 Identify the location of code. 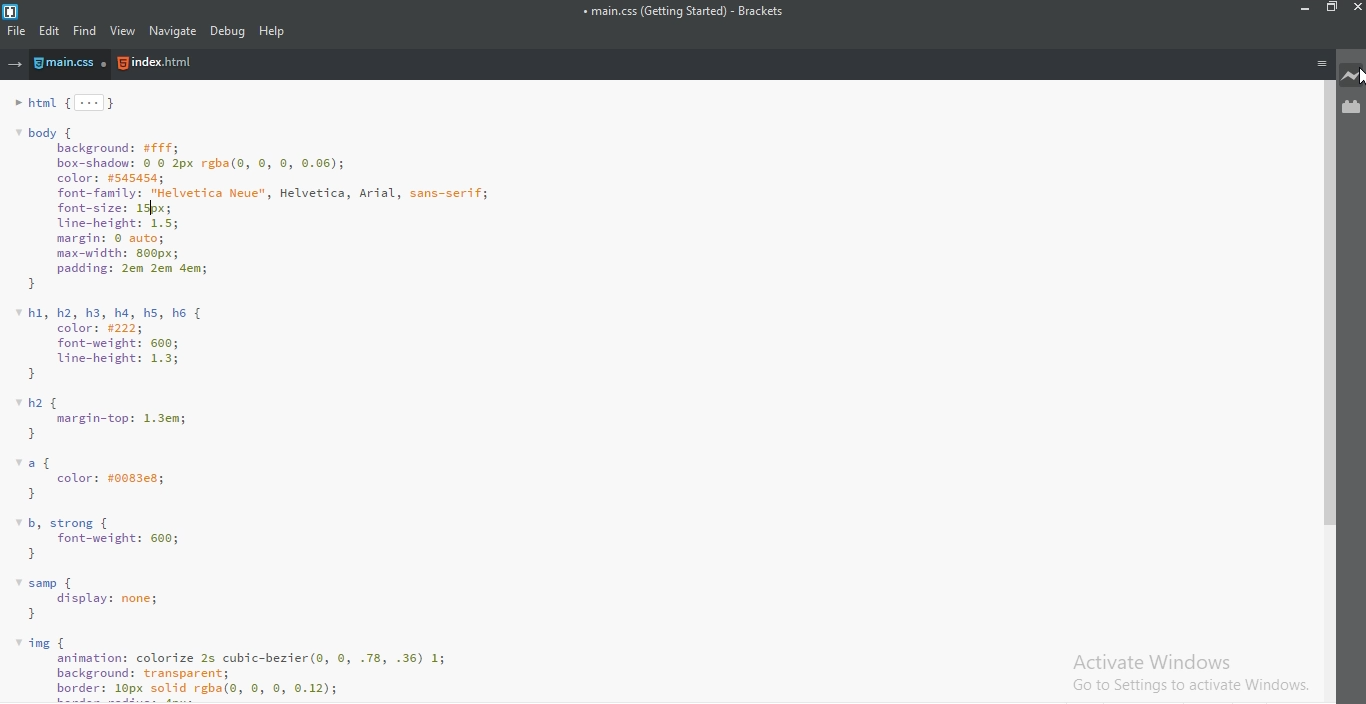
(651, 394).